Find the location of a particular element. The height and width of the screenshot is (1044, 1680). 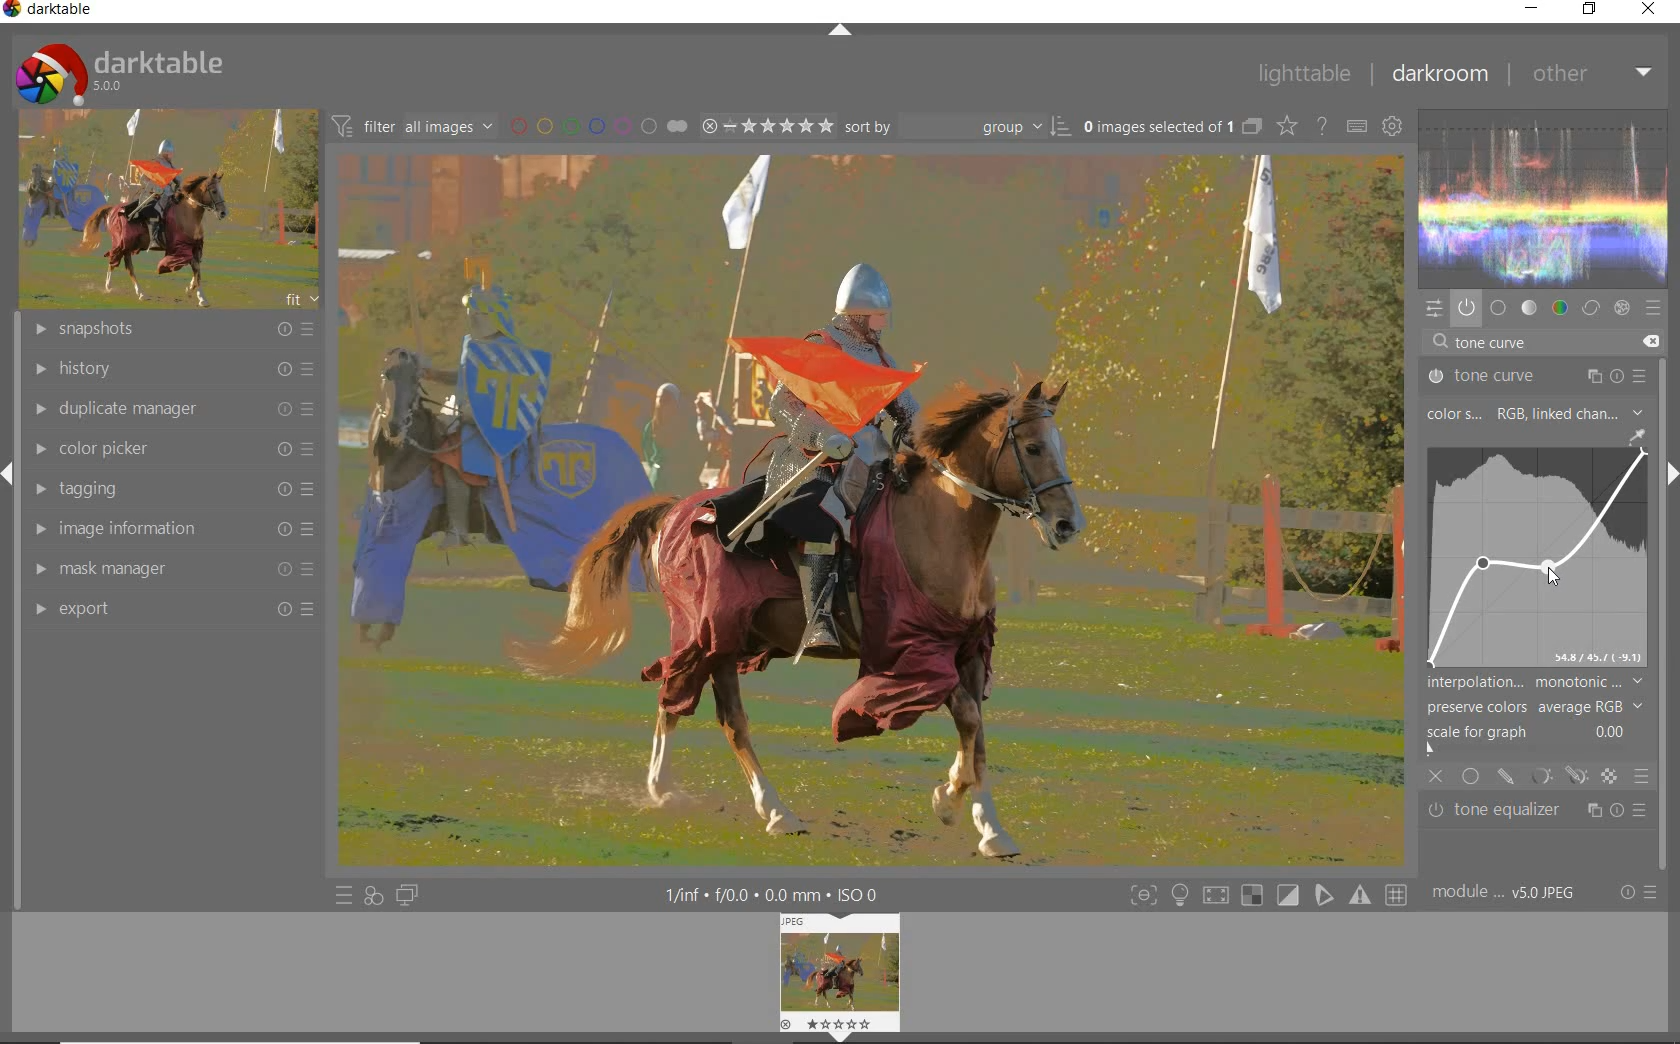

interpolation is located at coordinates (1535, 682).